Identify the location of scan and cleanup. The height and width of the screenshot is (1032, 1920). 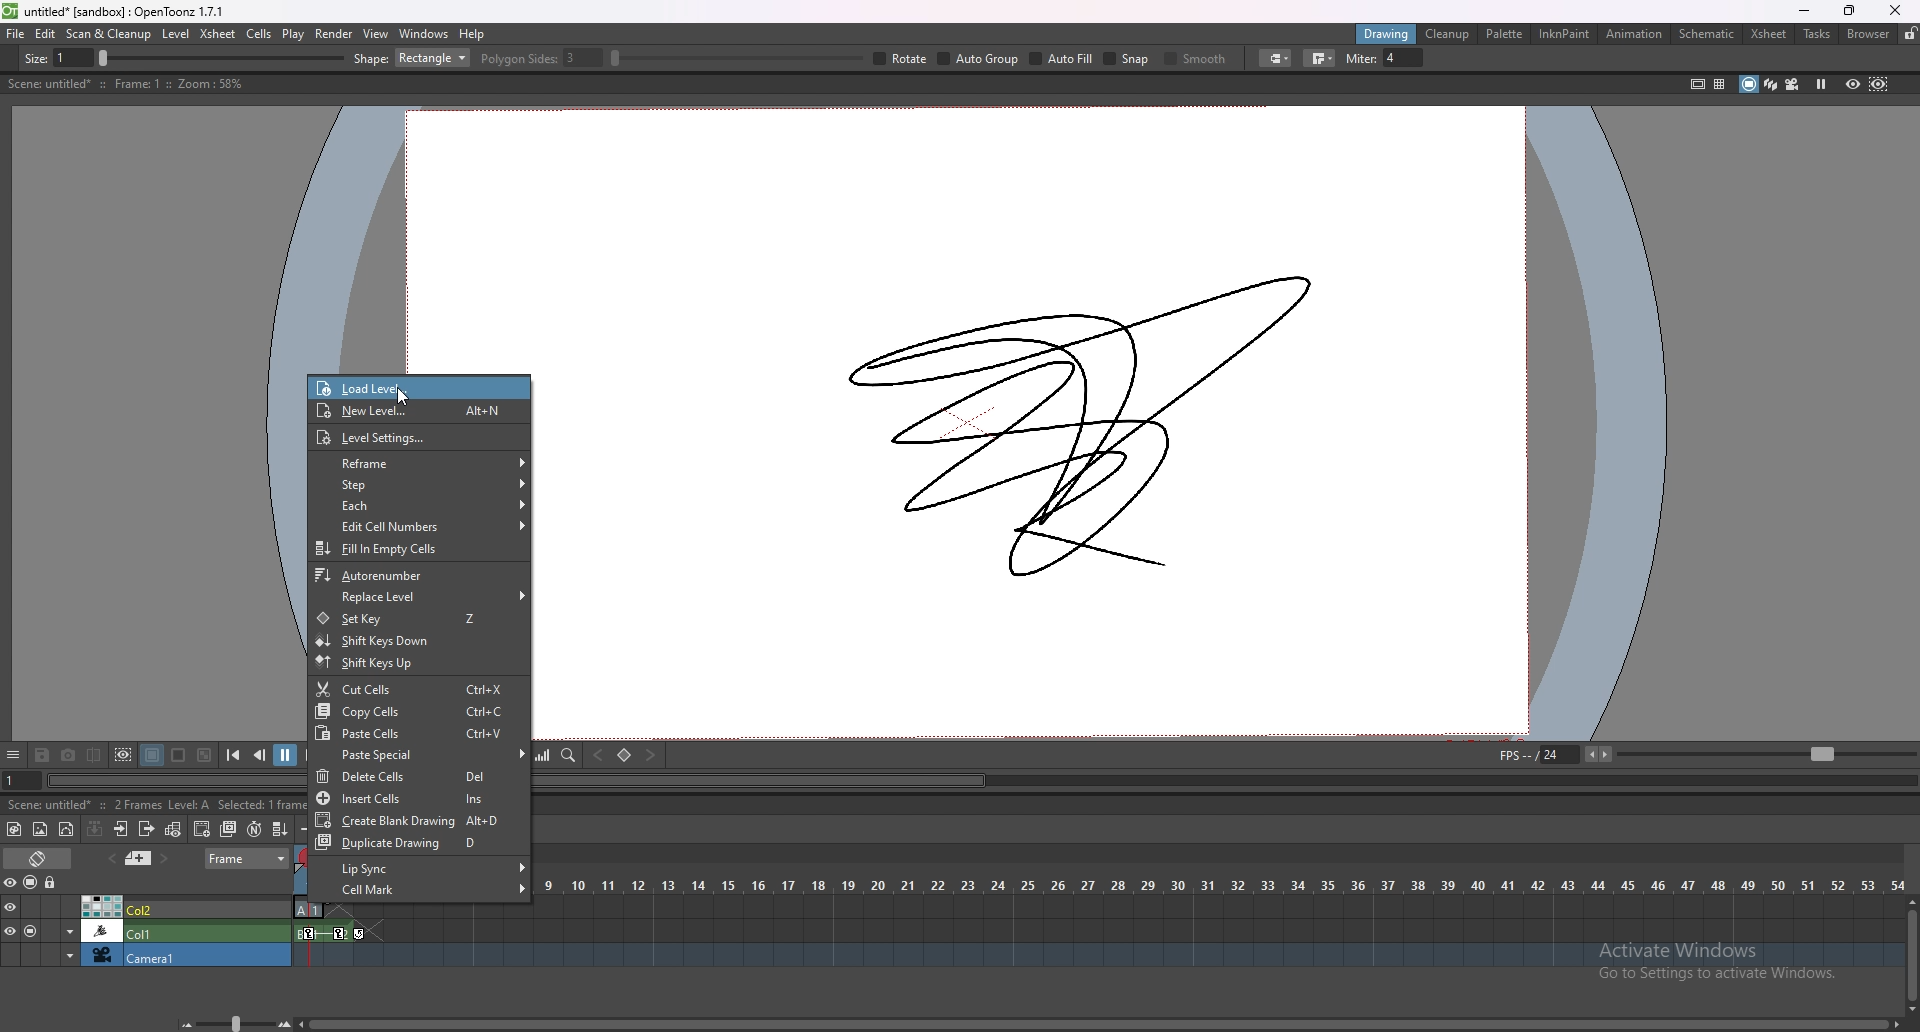
(108, 34).